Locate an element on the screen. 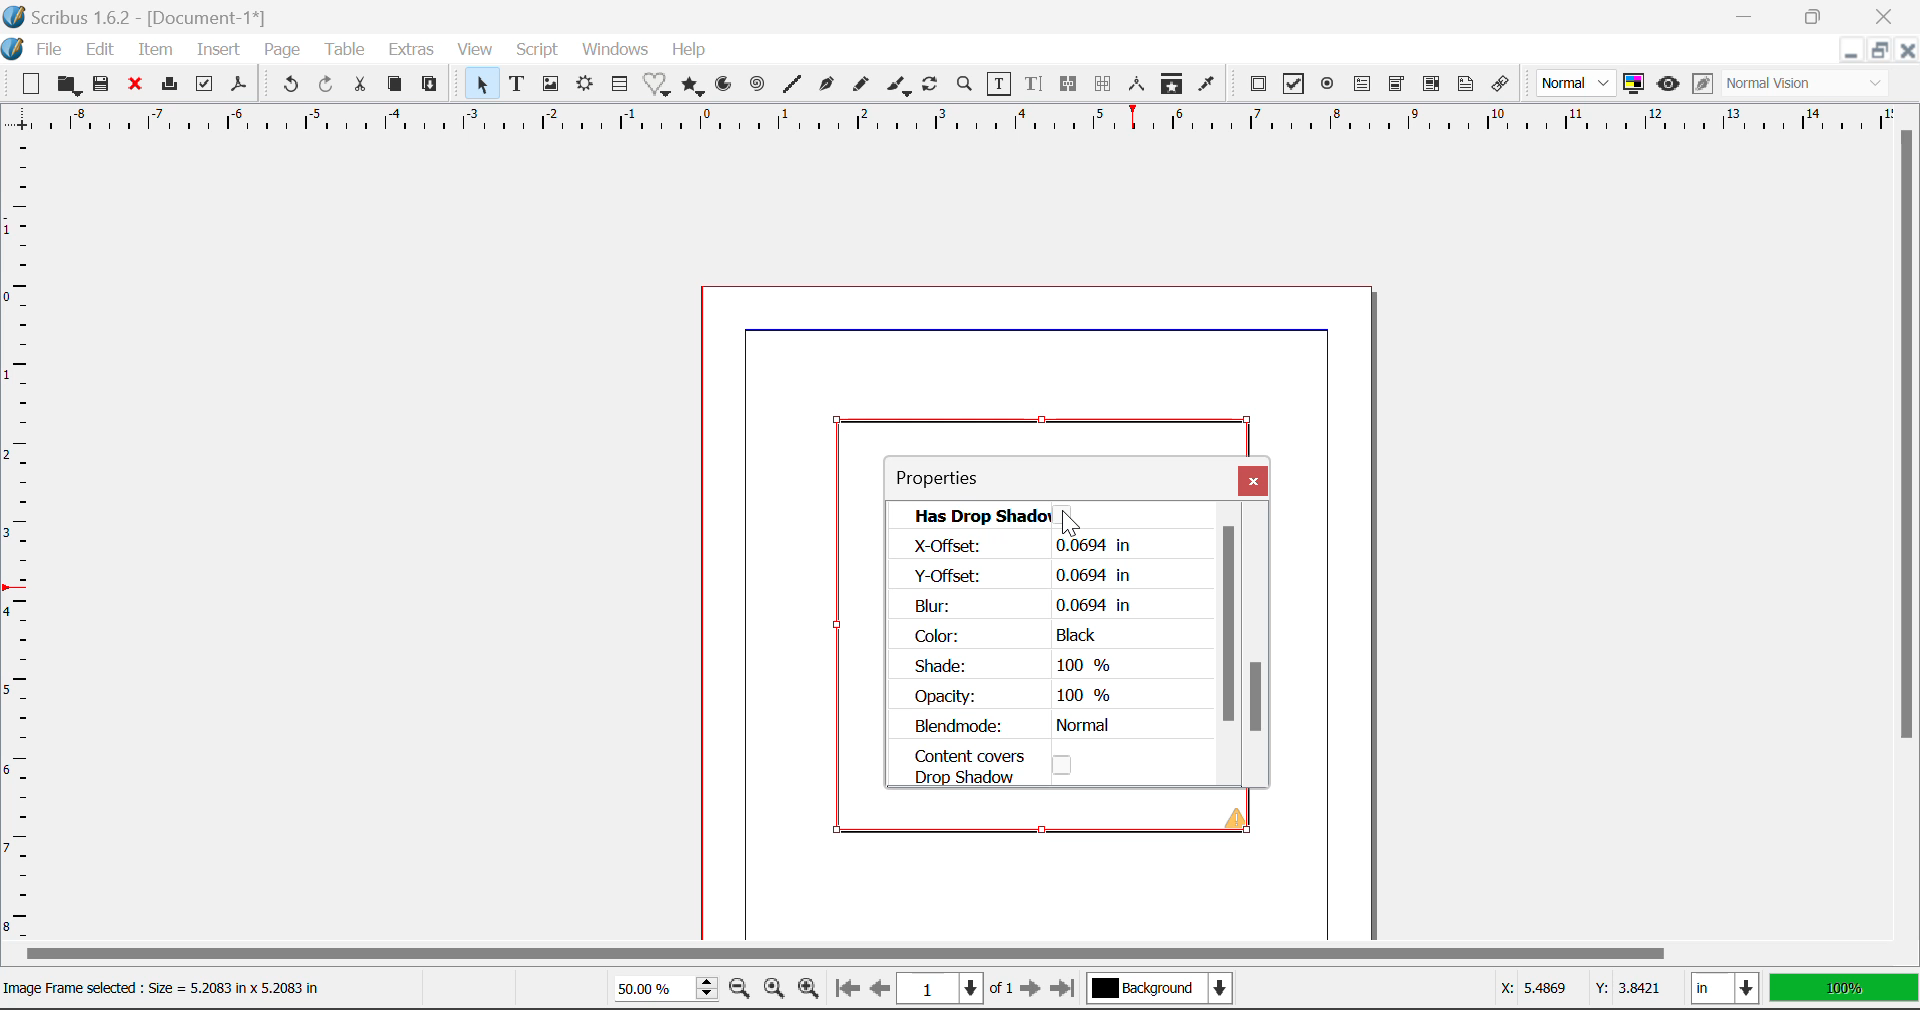 This screenshot has width=1920, height=1010. Last page is located at coordinates (1067, 985).